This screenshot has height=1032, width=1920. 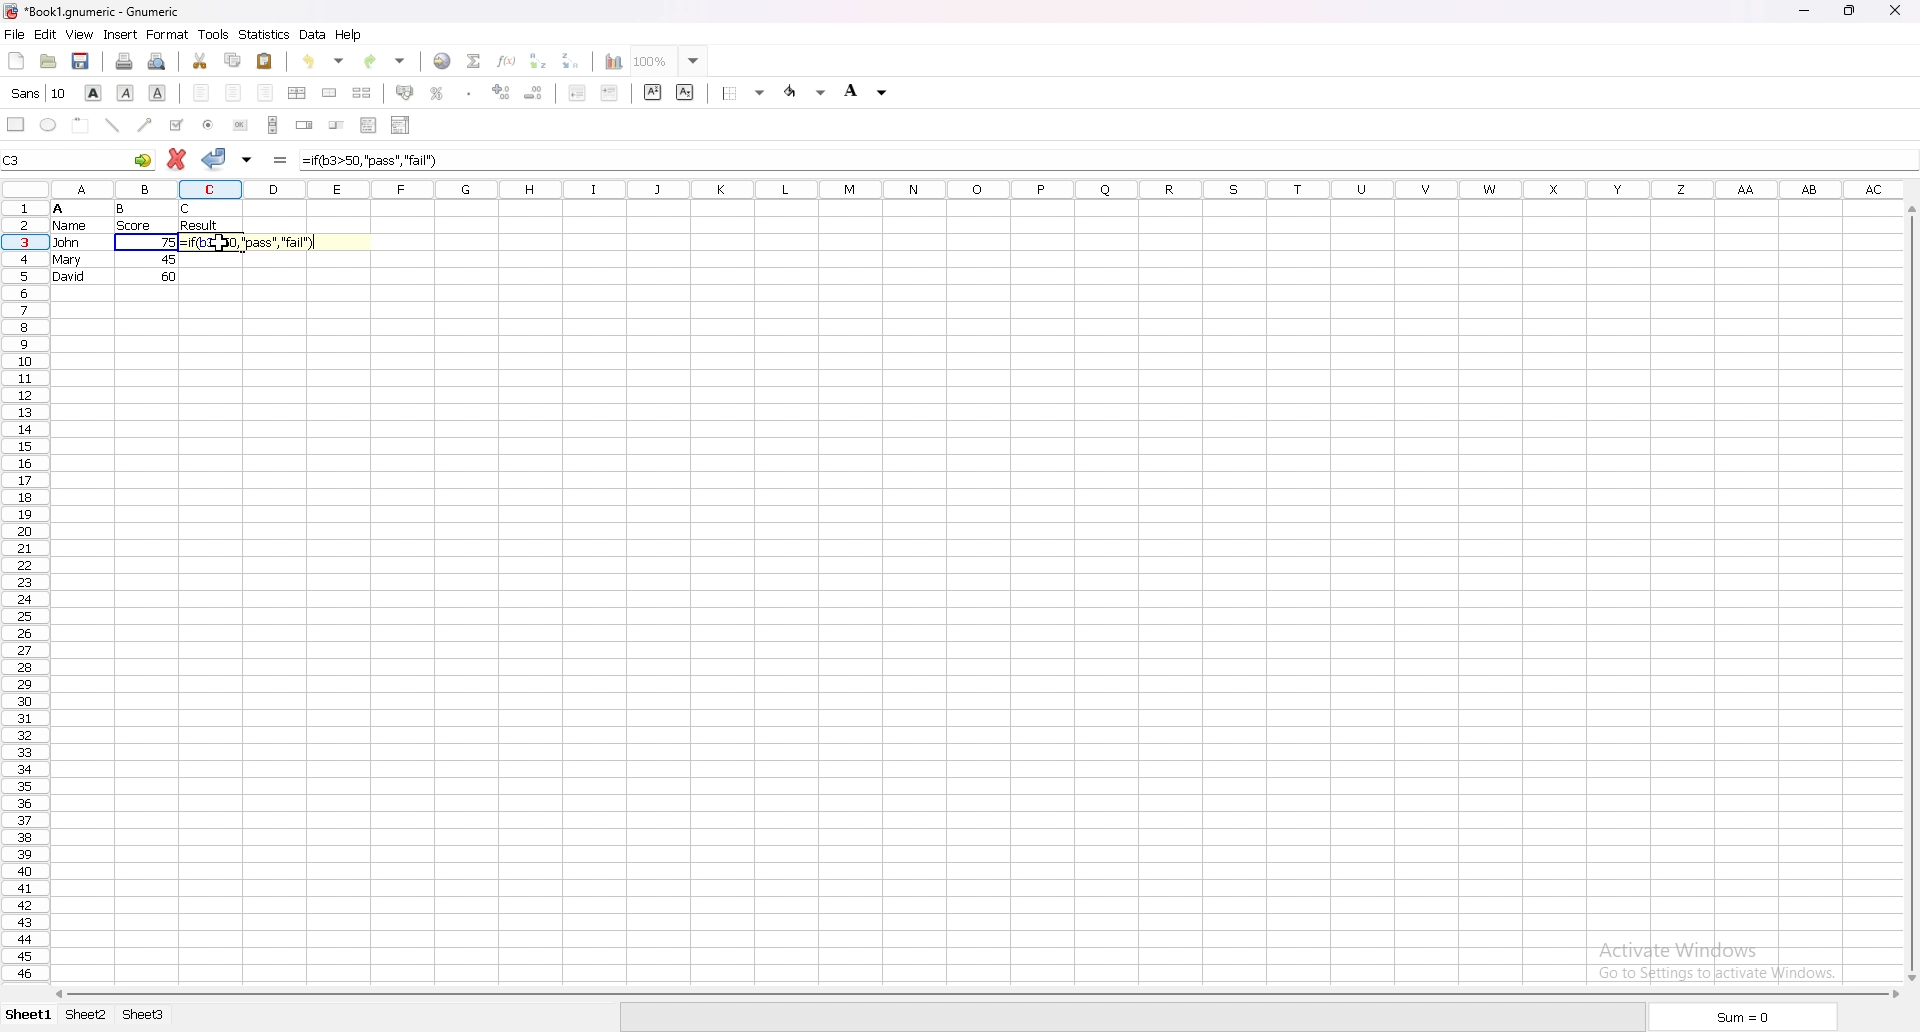 What do you see at coordinates (471, 94) in the screenshot?
I see `thousand separator` at bounding box center [471, 94].